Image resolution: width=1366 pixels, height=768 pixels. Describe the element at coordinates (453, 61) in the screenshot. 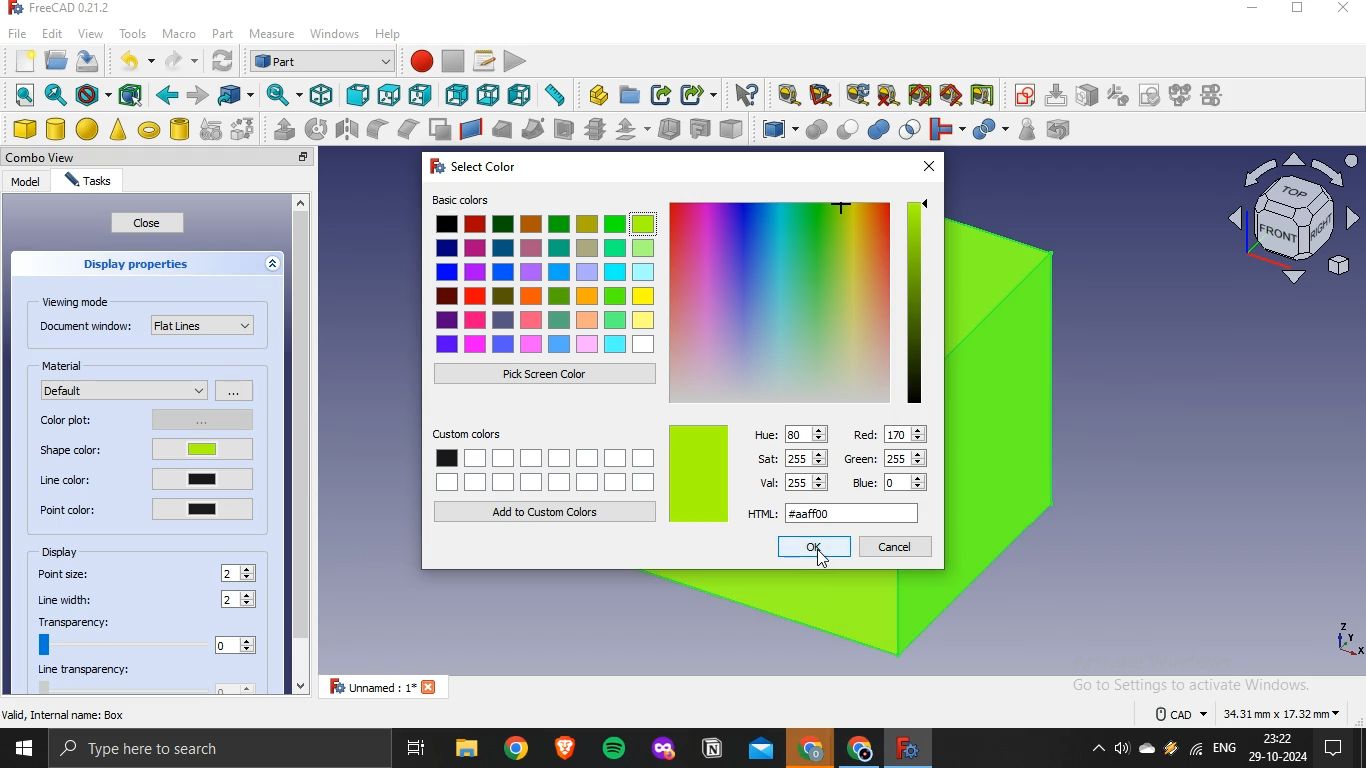

I see `stop macro recording` at that location.